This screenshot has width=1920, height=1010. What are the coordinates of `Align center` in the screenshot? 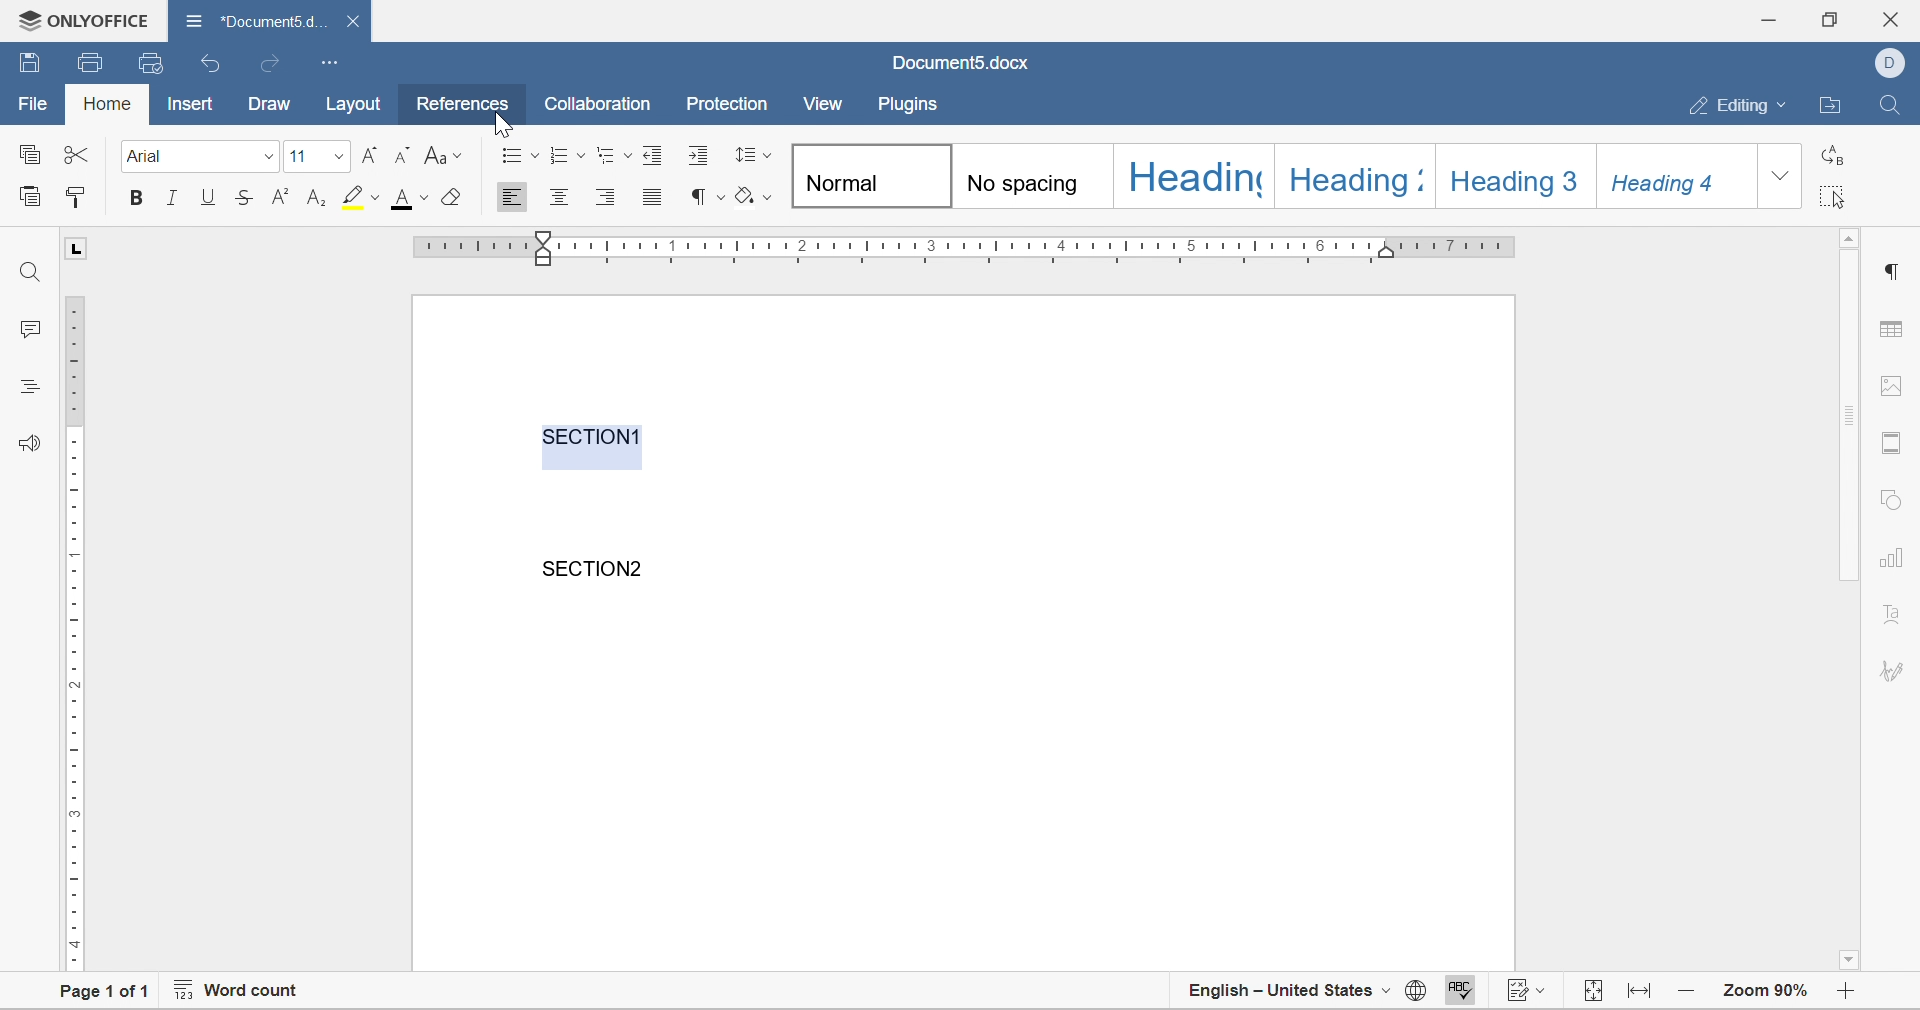 It's located at (559, 195).